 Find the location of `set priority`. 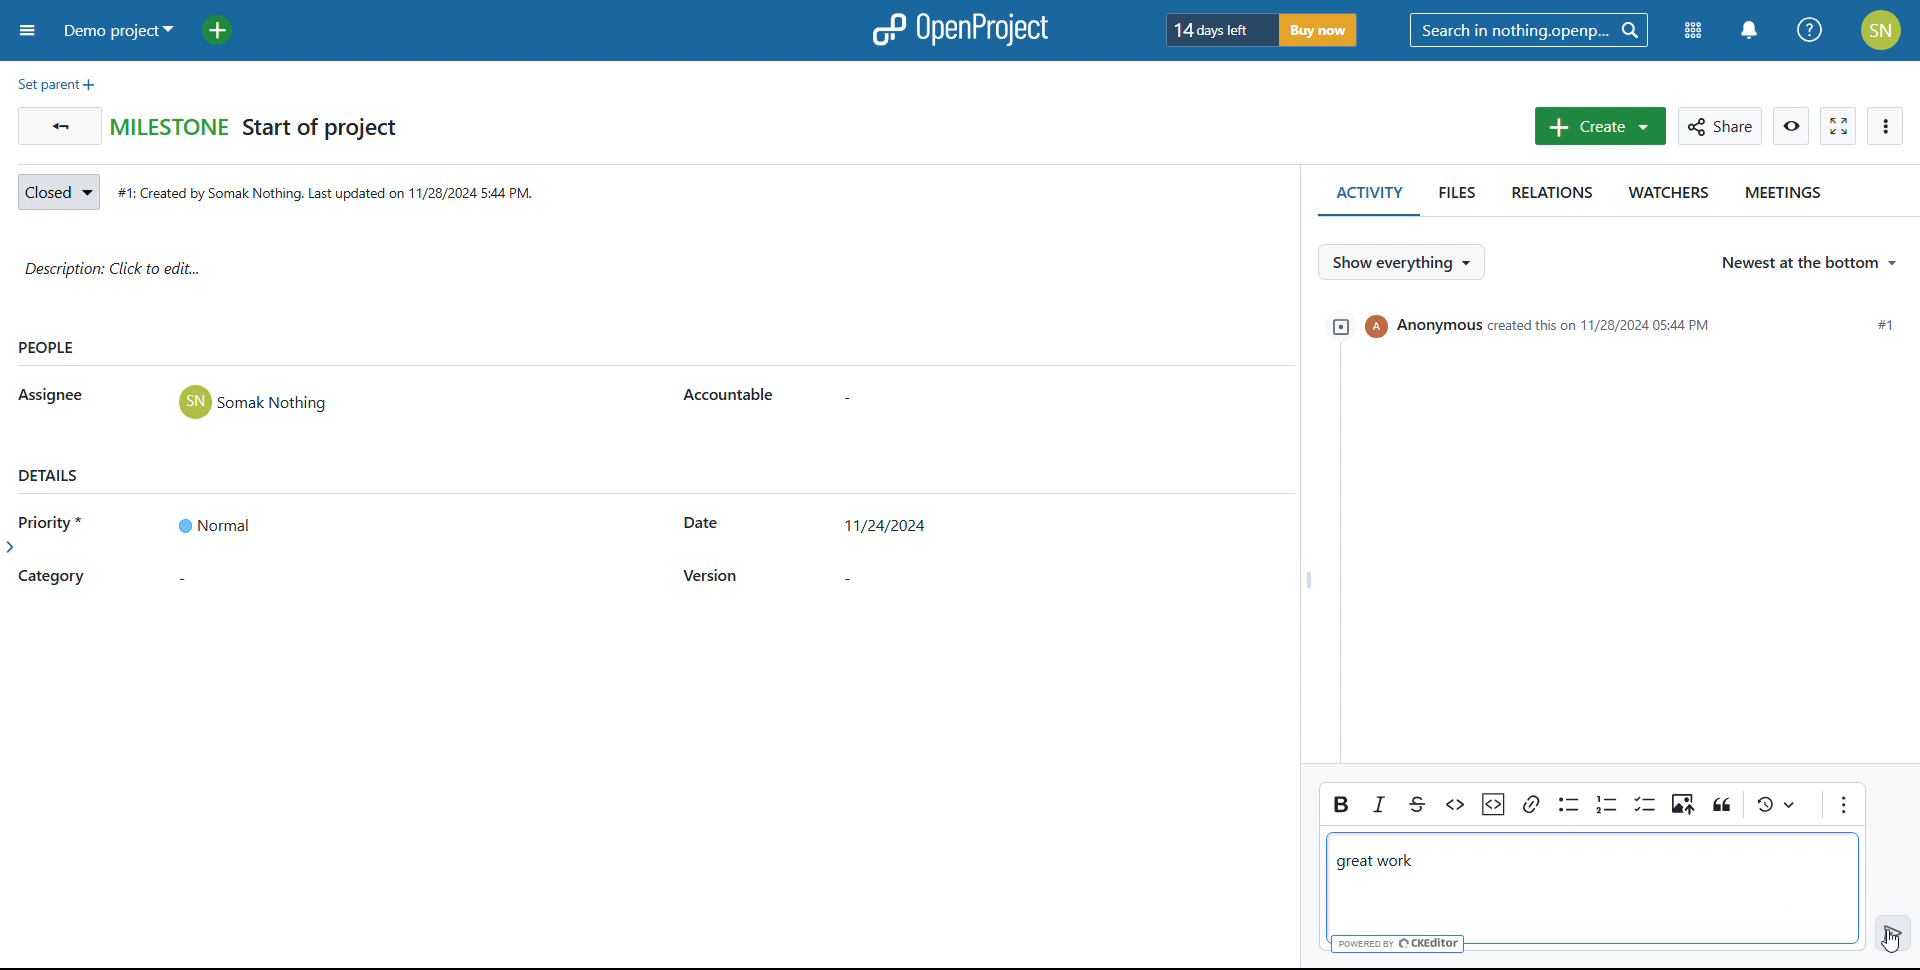

set priority is located at coordinates (212, 524).